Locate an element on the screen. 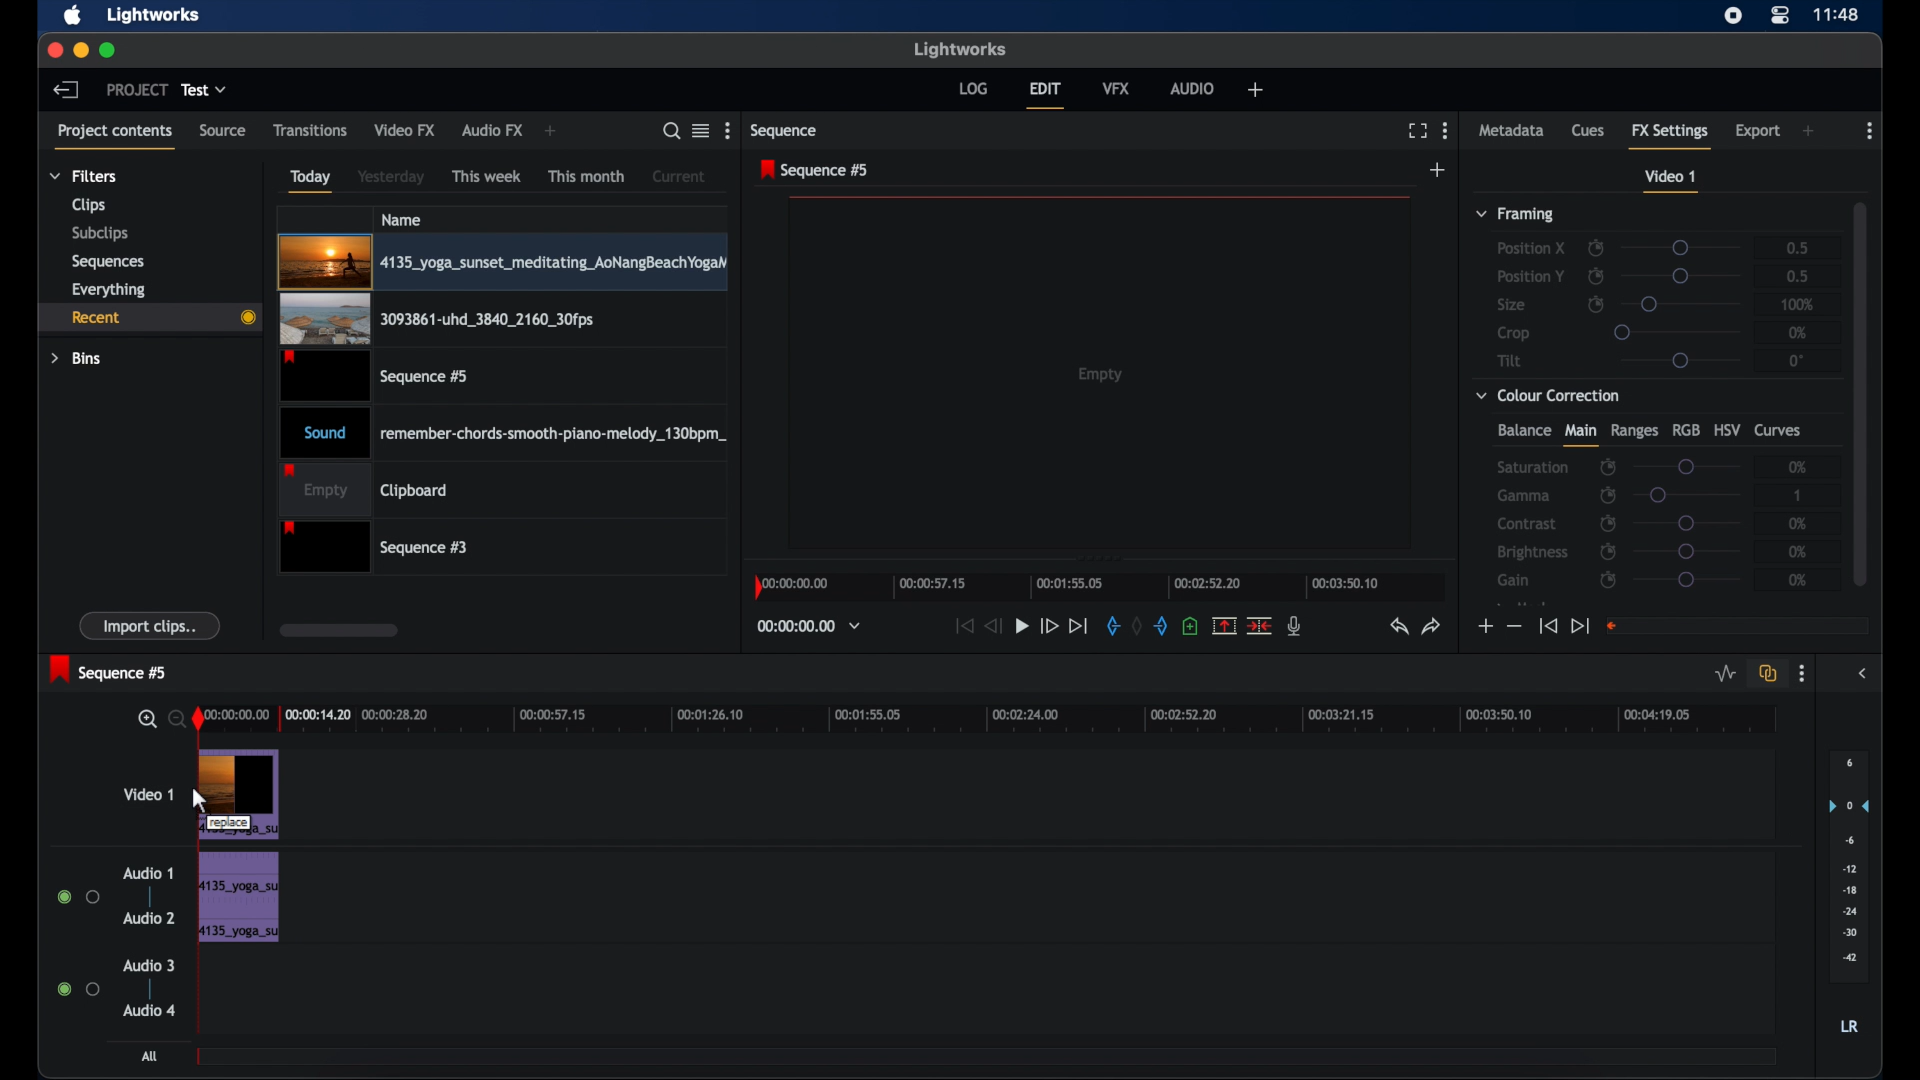 This screenshot has height=1080, width=1920. ranges is located at coordinates (1634, 431).